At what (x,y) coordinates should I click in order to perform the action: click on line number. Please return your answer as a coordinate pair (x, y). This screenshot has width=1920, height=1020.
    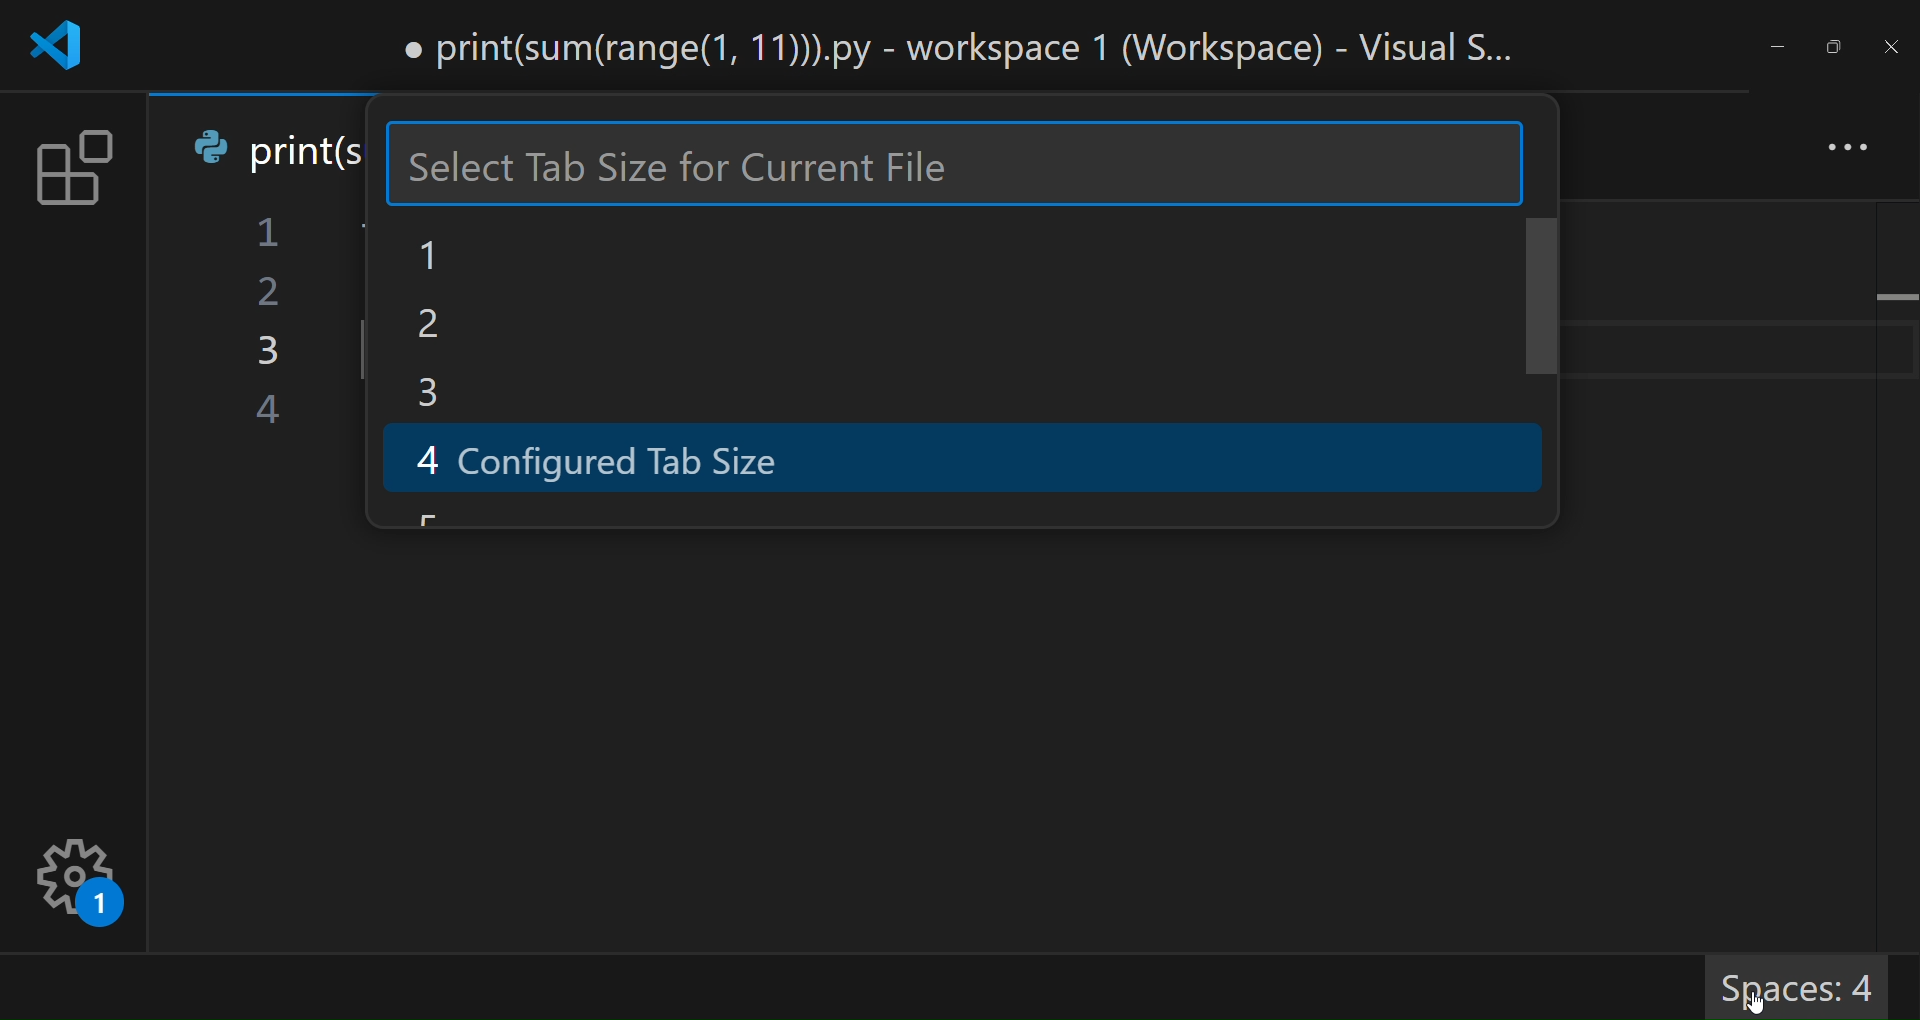
    Looking at the image, I should click on (262, 327).